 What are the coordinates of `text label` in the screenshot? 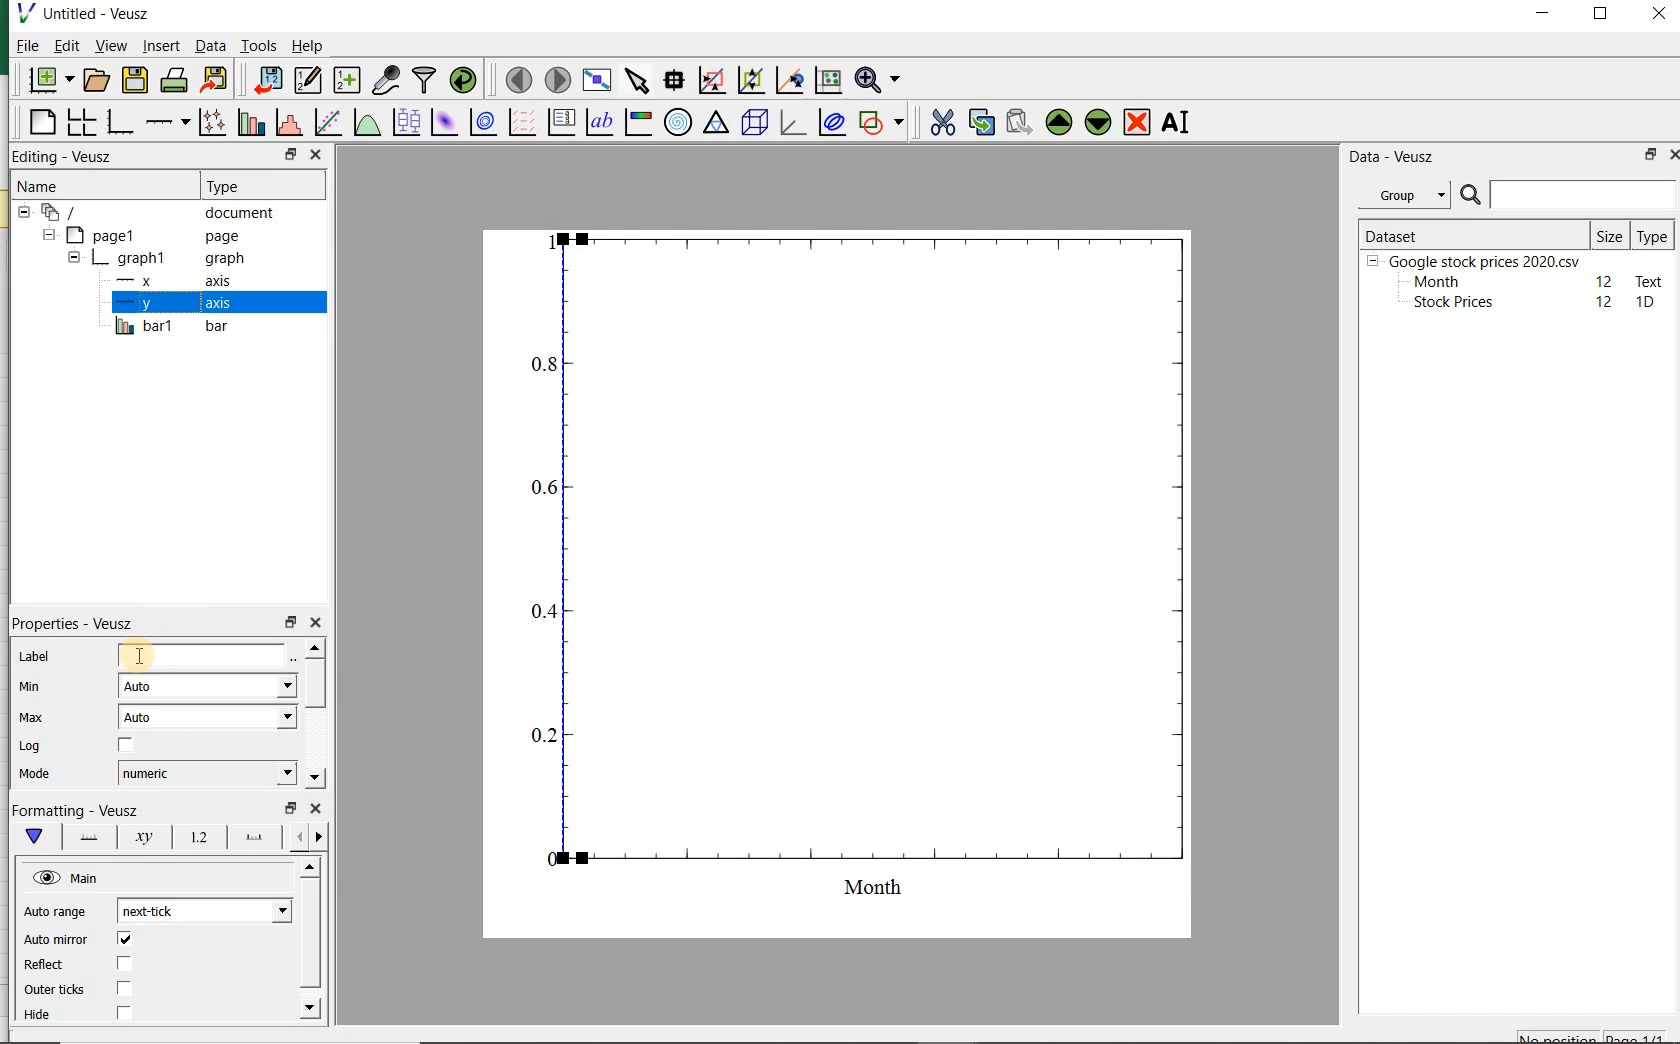 It's located at (599, 124).